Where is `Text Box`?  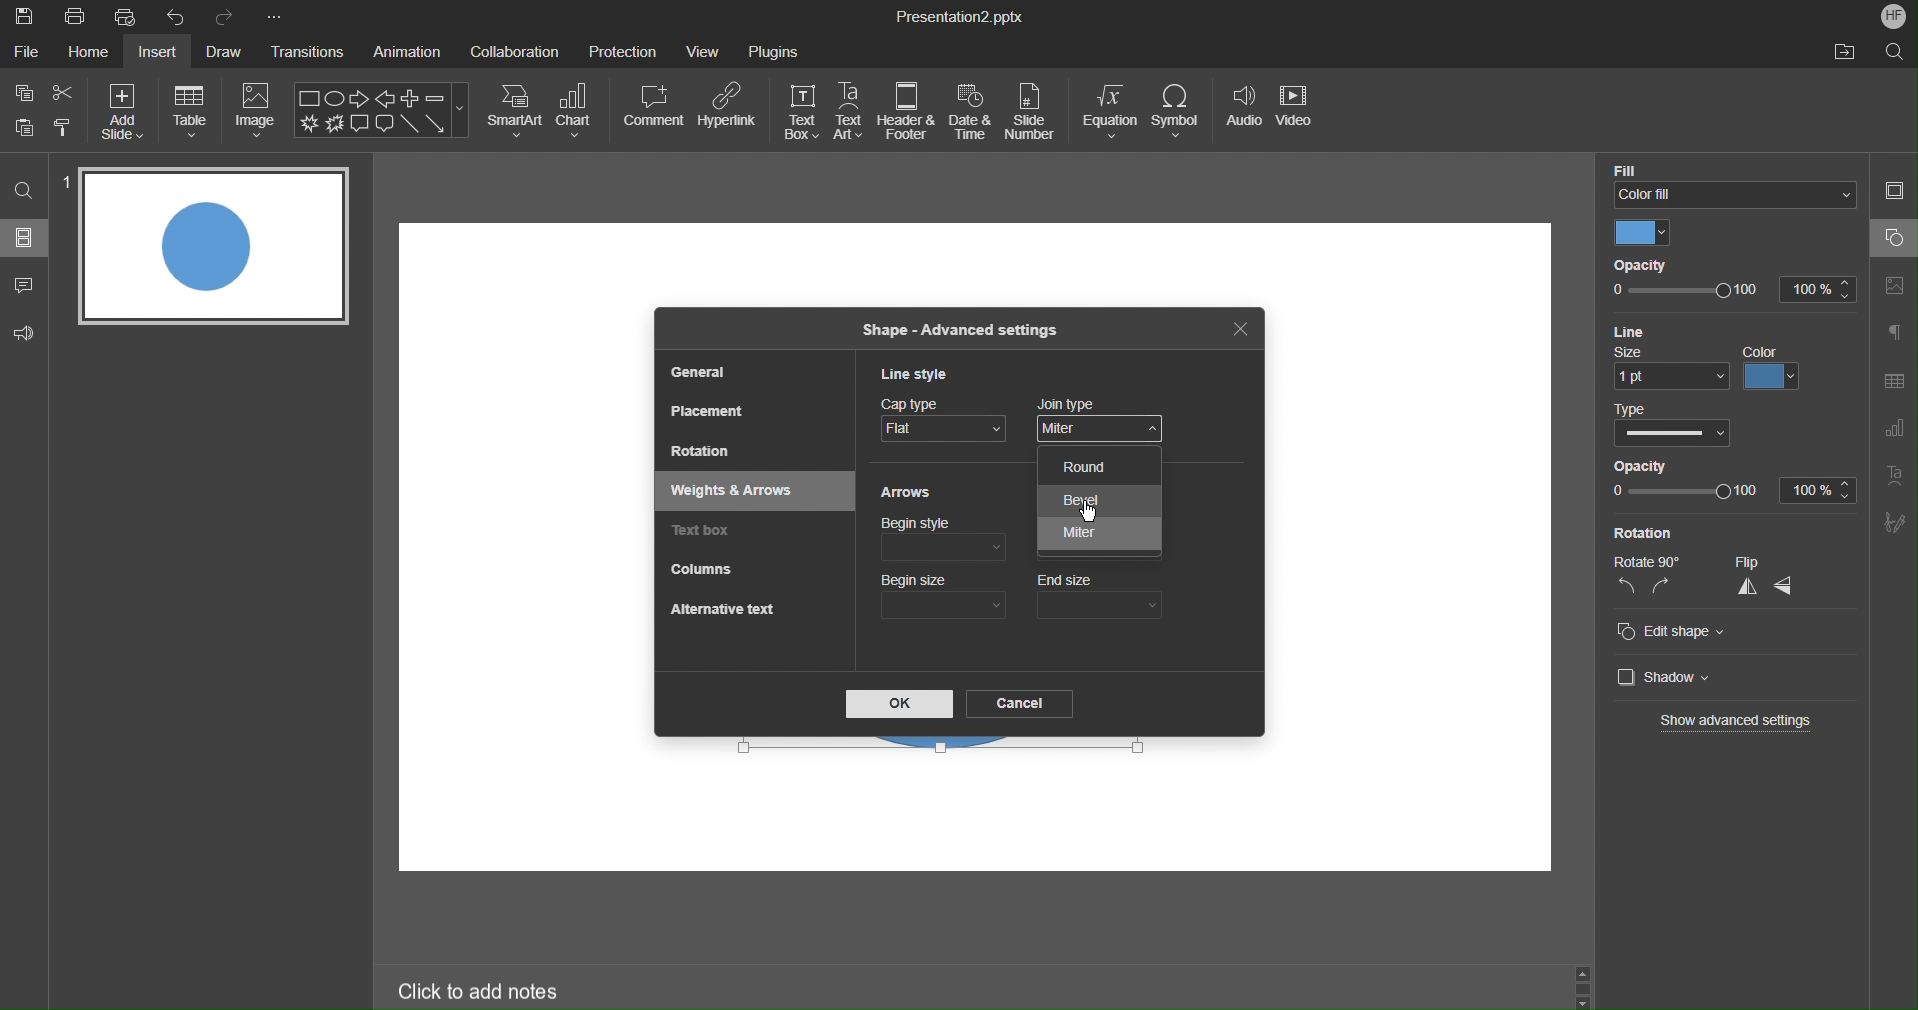 Text Box is located at coordinates (801, 112).